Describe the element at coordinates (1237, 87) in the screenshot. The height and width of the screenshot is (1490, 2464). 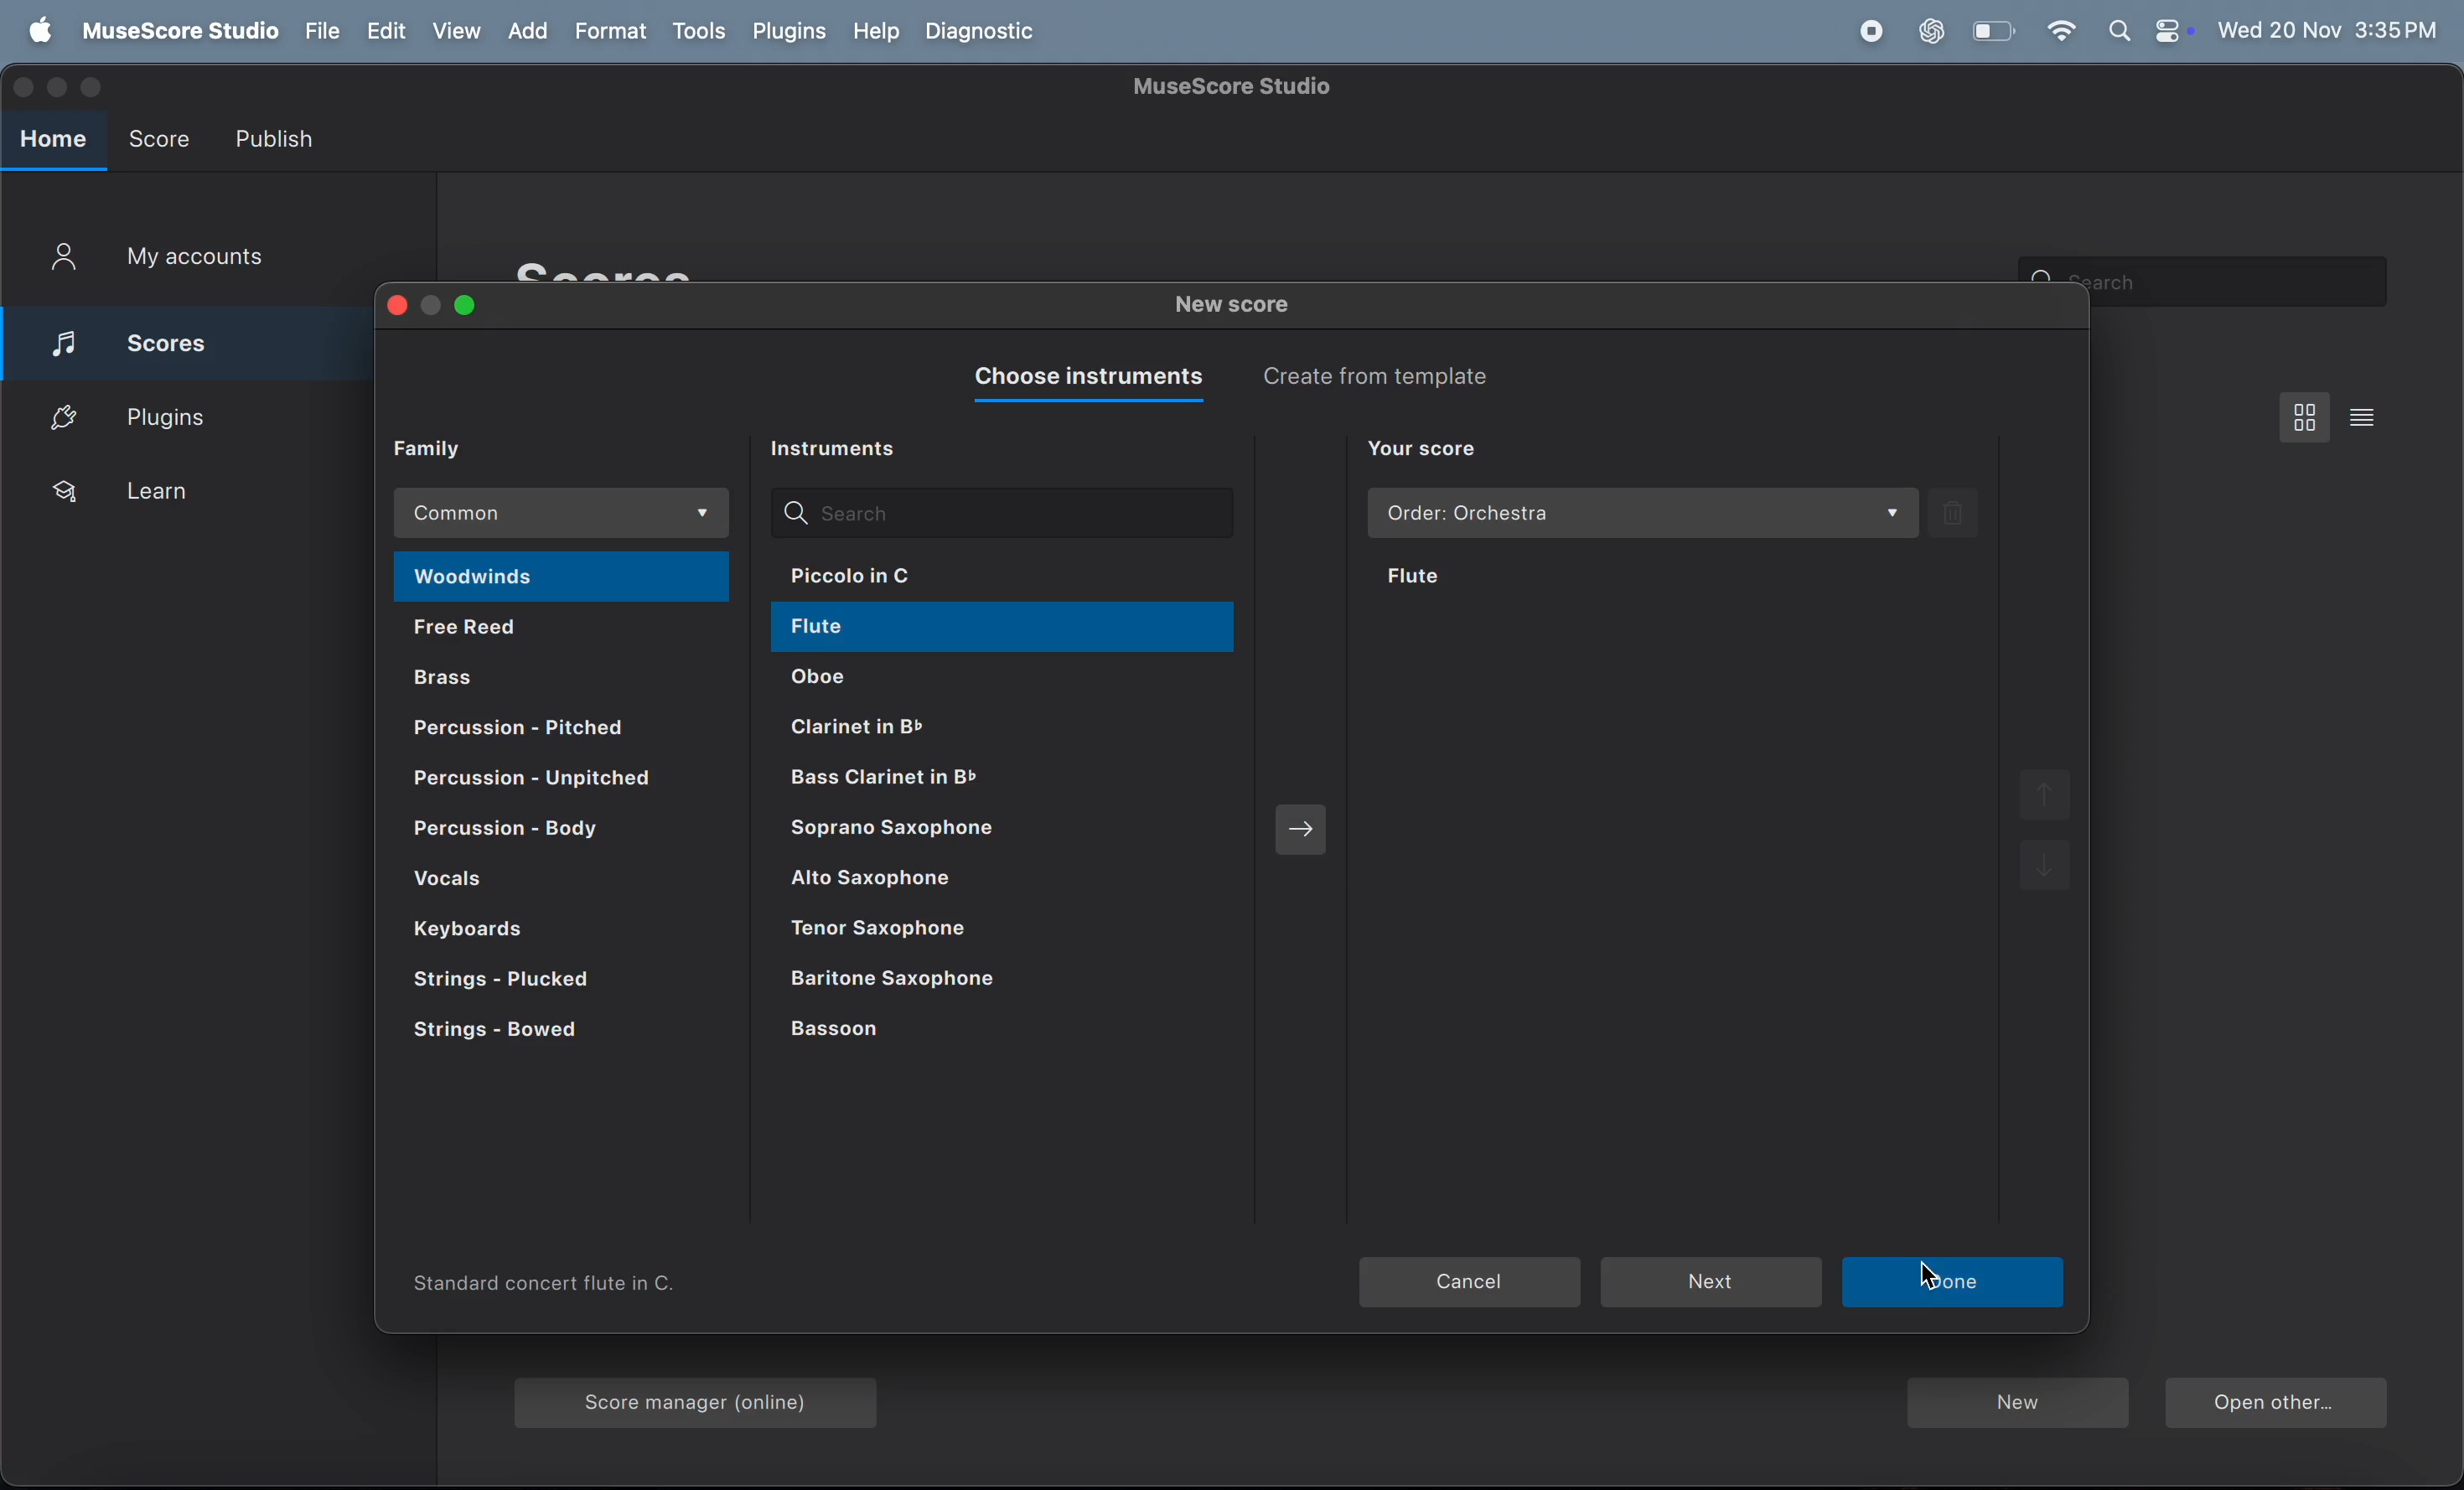
I see `page title` at that location.